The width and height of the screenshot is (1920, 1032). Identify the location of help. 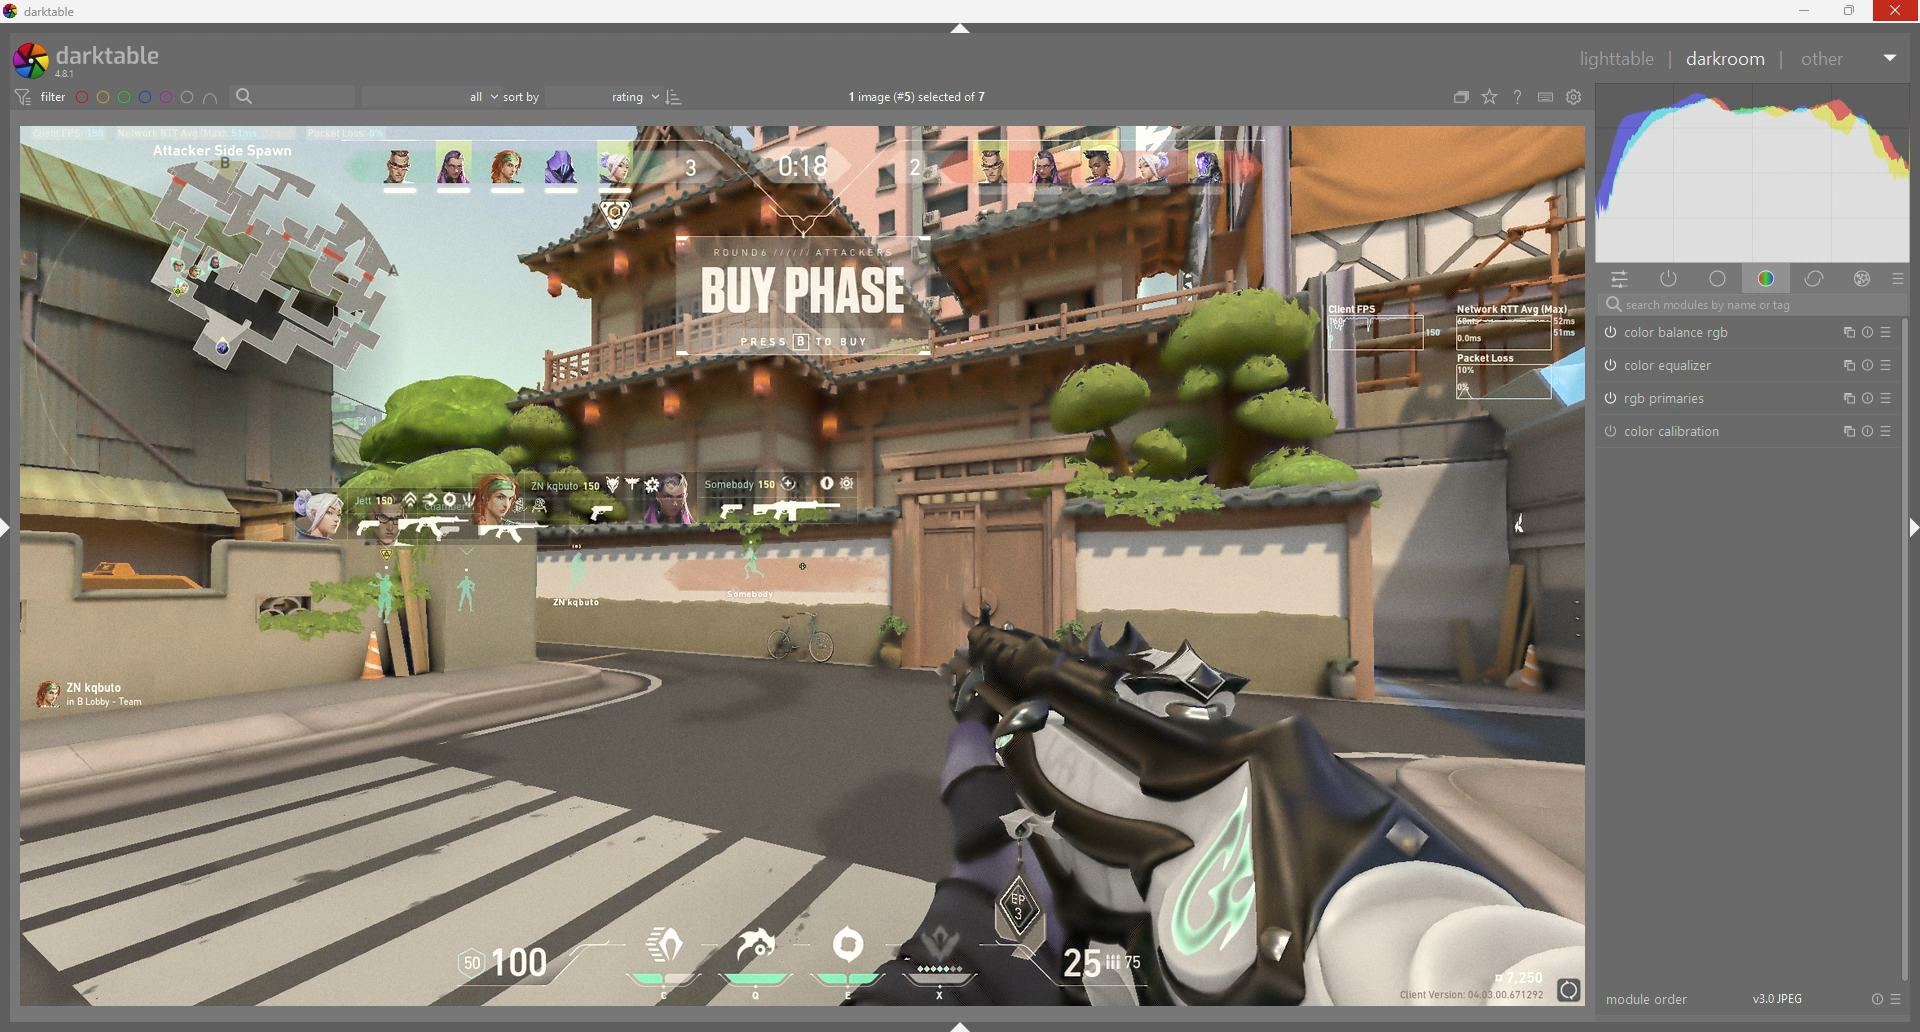
(1515, 97).